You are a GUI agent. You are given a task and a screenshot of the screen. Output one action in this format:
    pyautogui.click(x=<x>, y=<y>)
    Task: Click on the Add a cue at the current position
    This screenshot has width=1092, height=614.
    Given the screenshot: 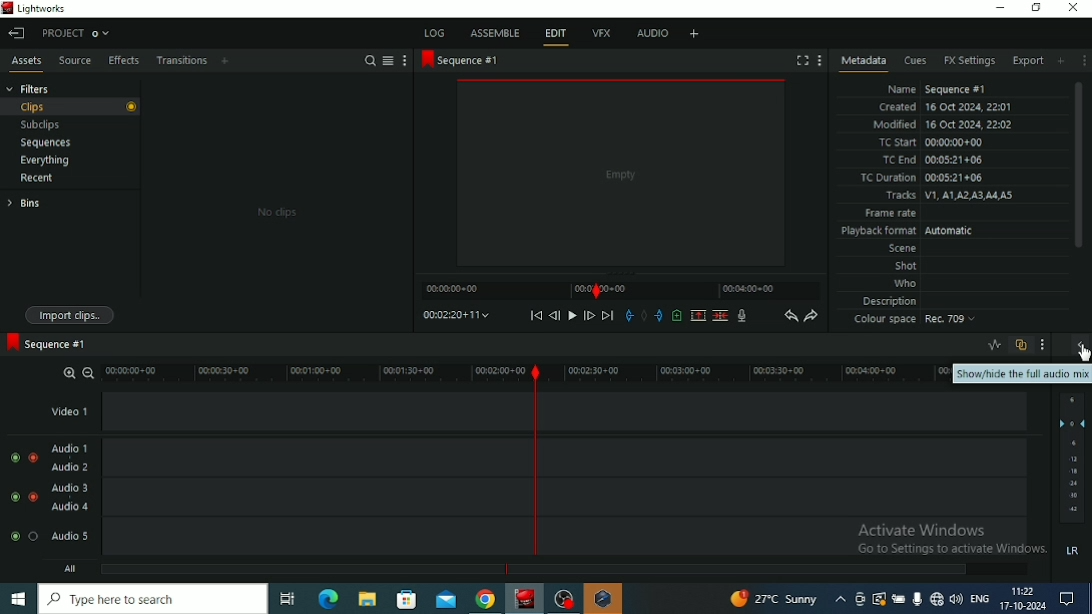 What is the action you would take?
    pyautogui.click(x=677, y=315)
    